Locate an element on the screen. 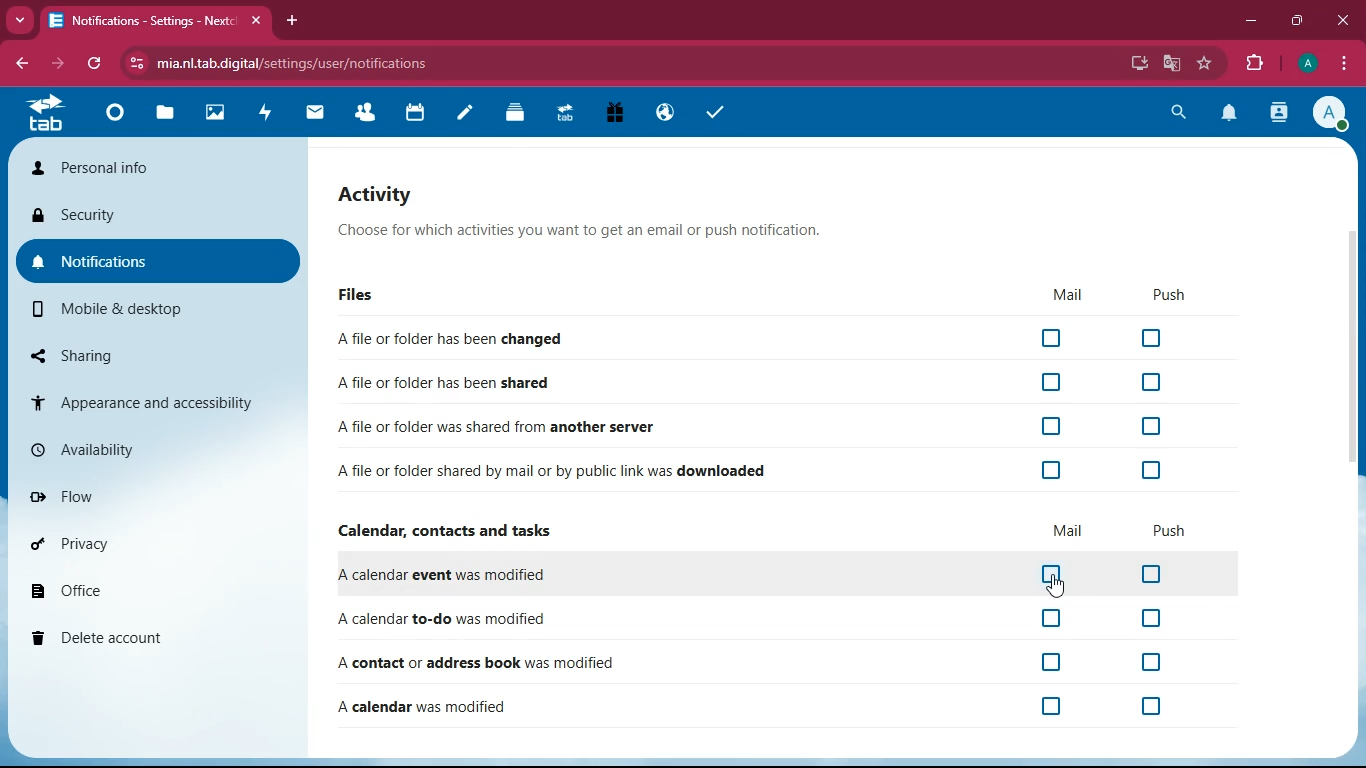 The image size is (1366, 768). Contacts is located at coordinates (366, 114).